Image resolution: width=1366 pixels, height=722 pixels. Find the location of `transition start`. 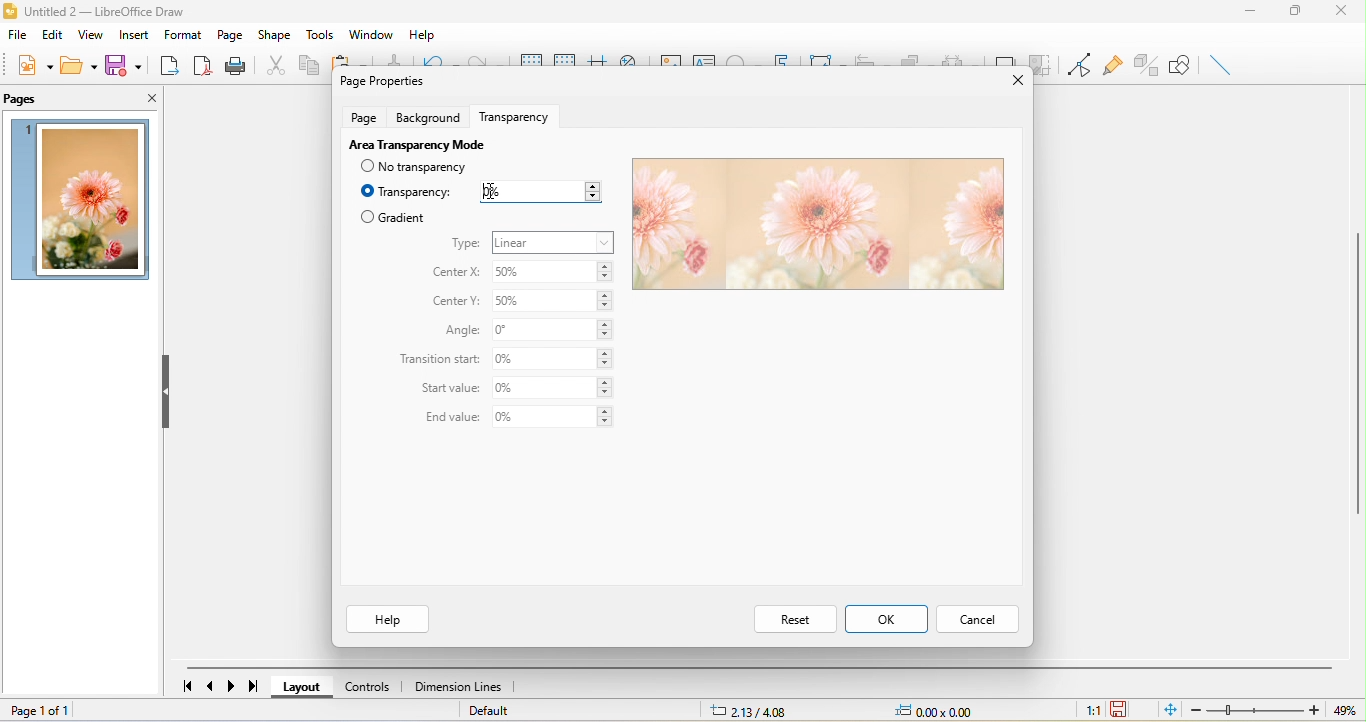

transition start is located at coordinates (440, 360).